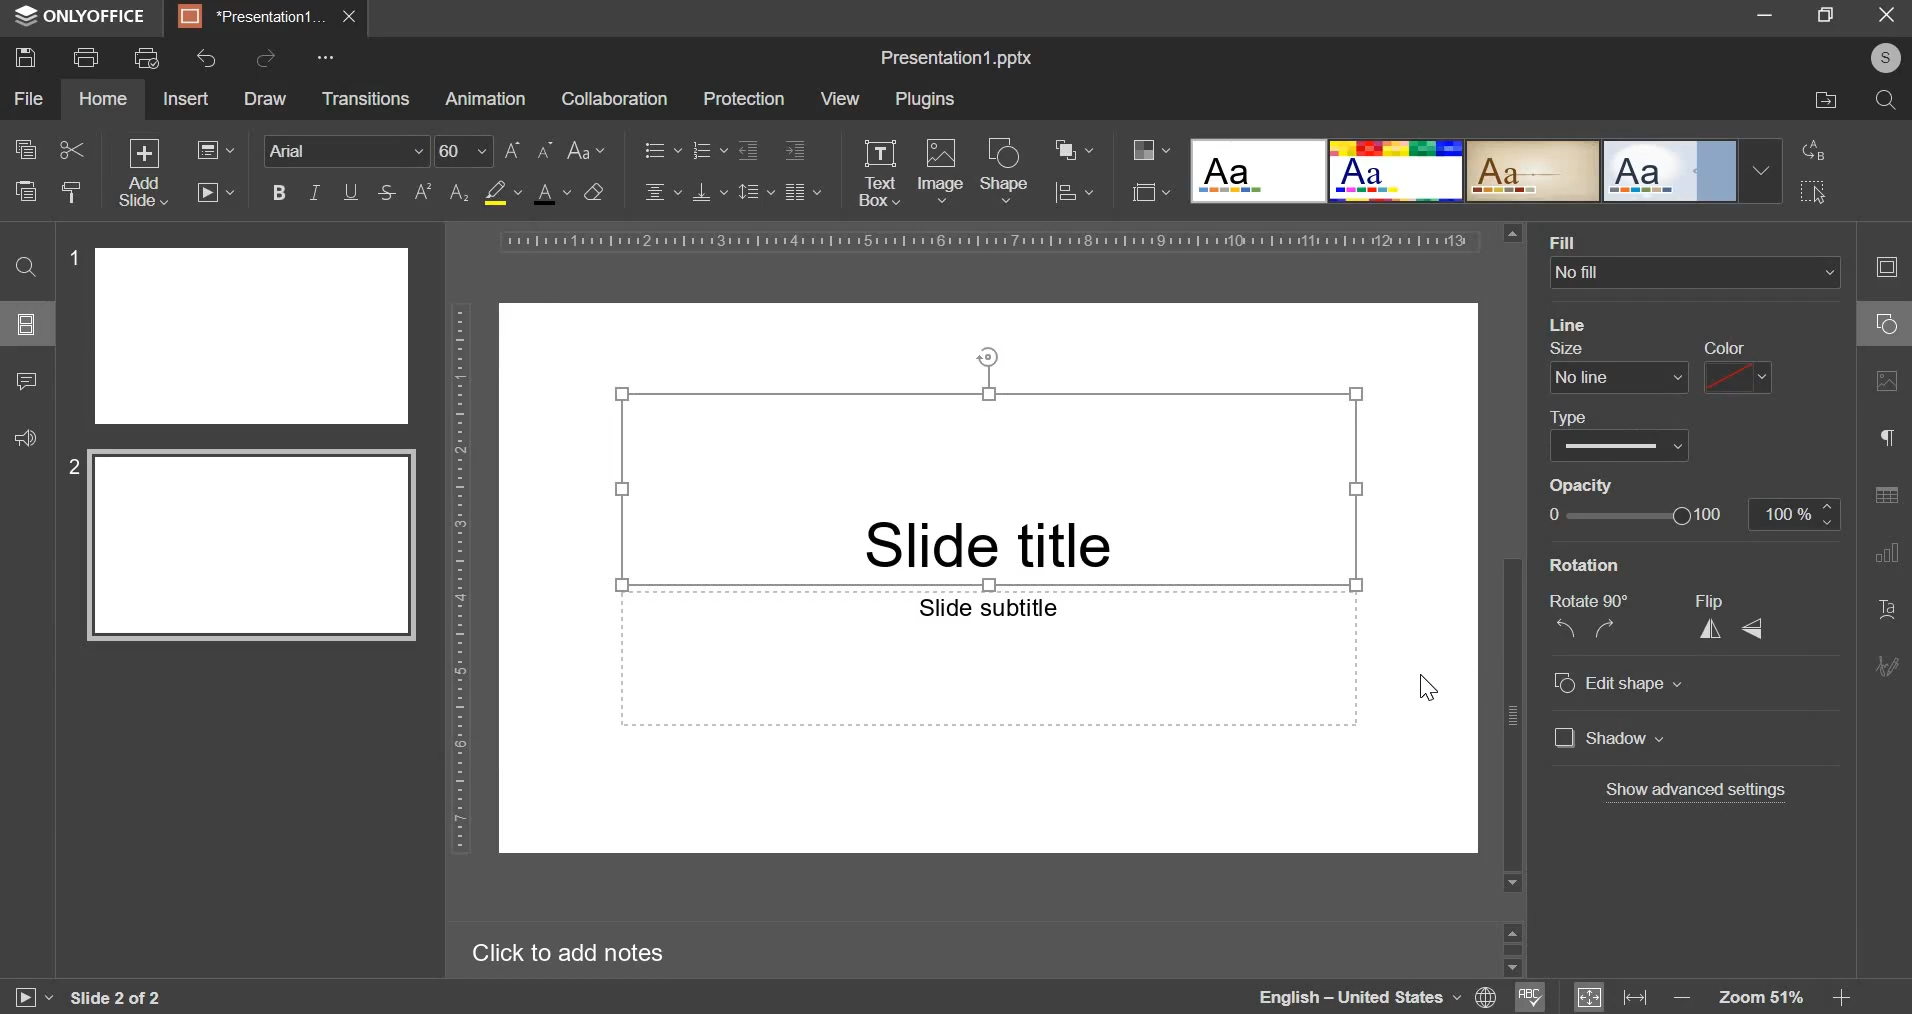 This screenshot has width=1912, height=1014. I want to click on paragraph alignment, so click(802, 191).